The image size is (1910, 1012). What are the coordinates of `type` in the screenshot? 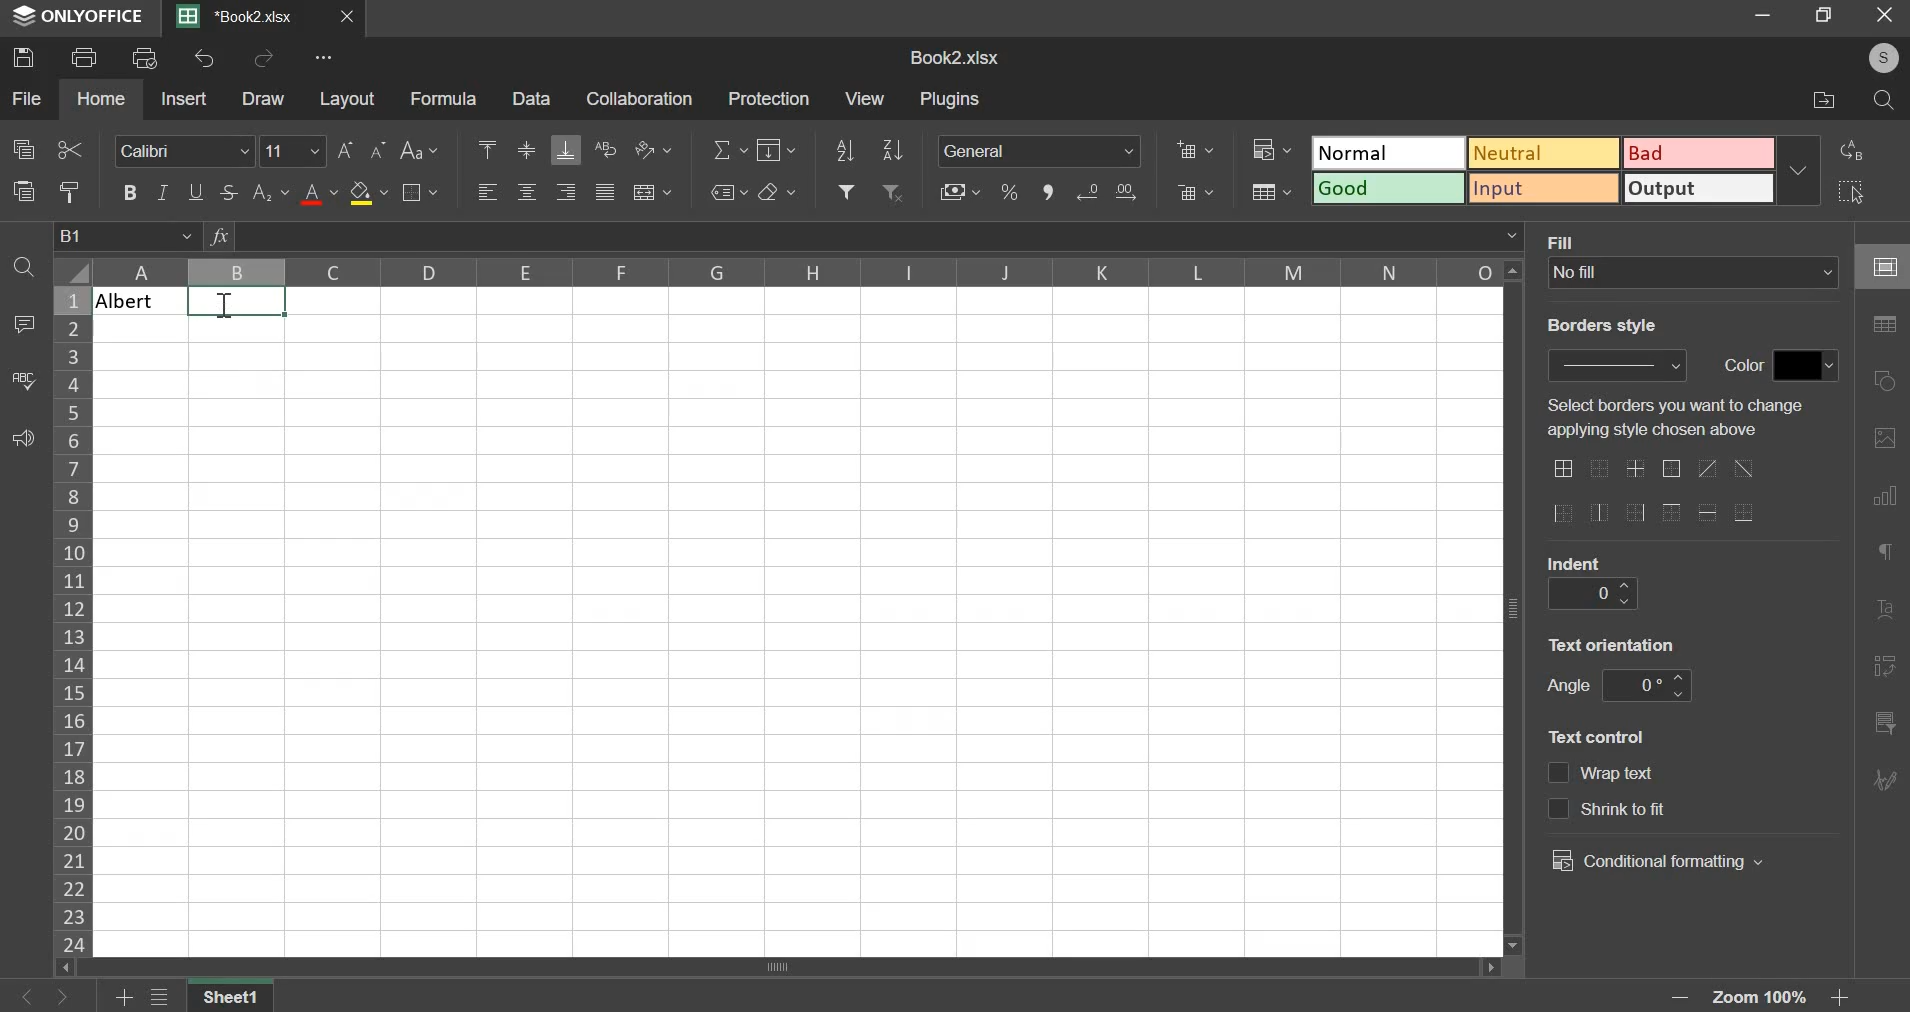 It's located at (1568, 169).